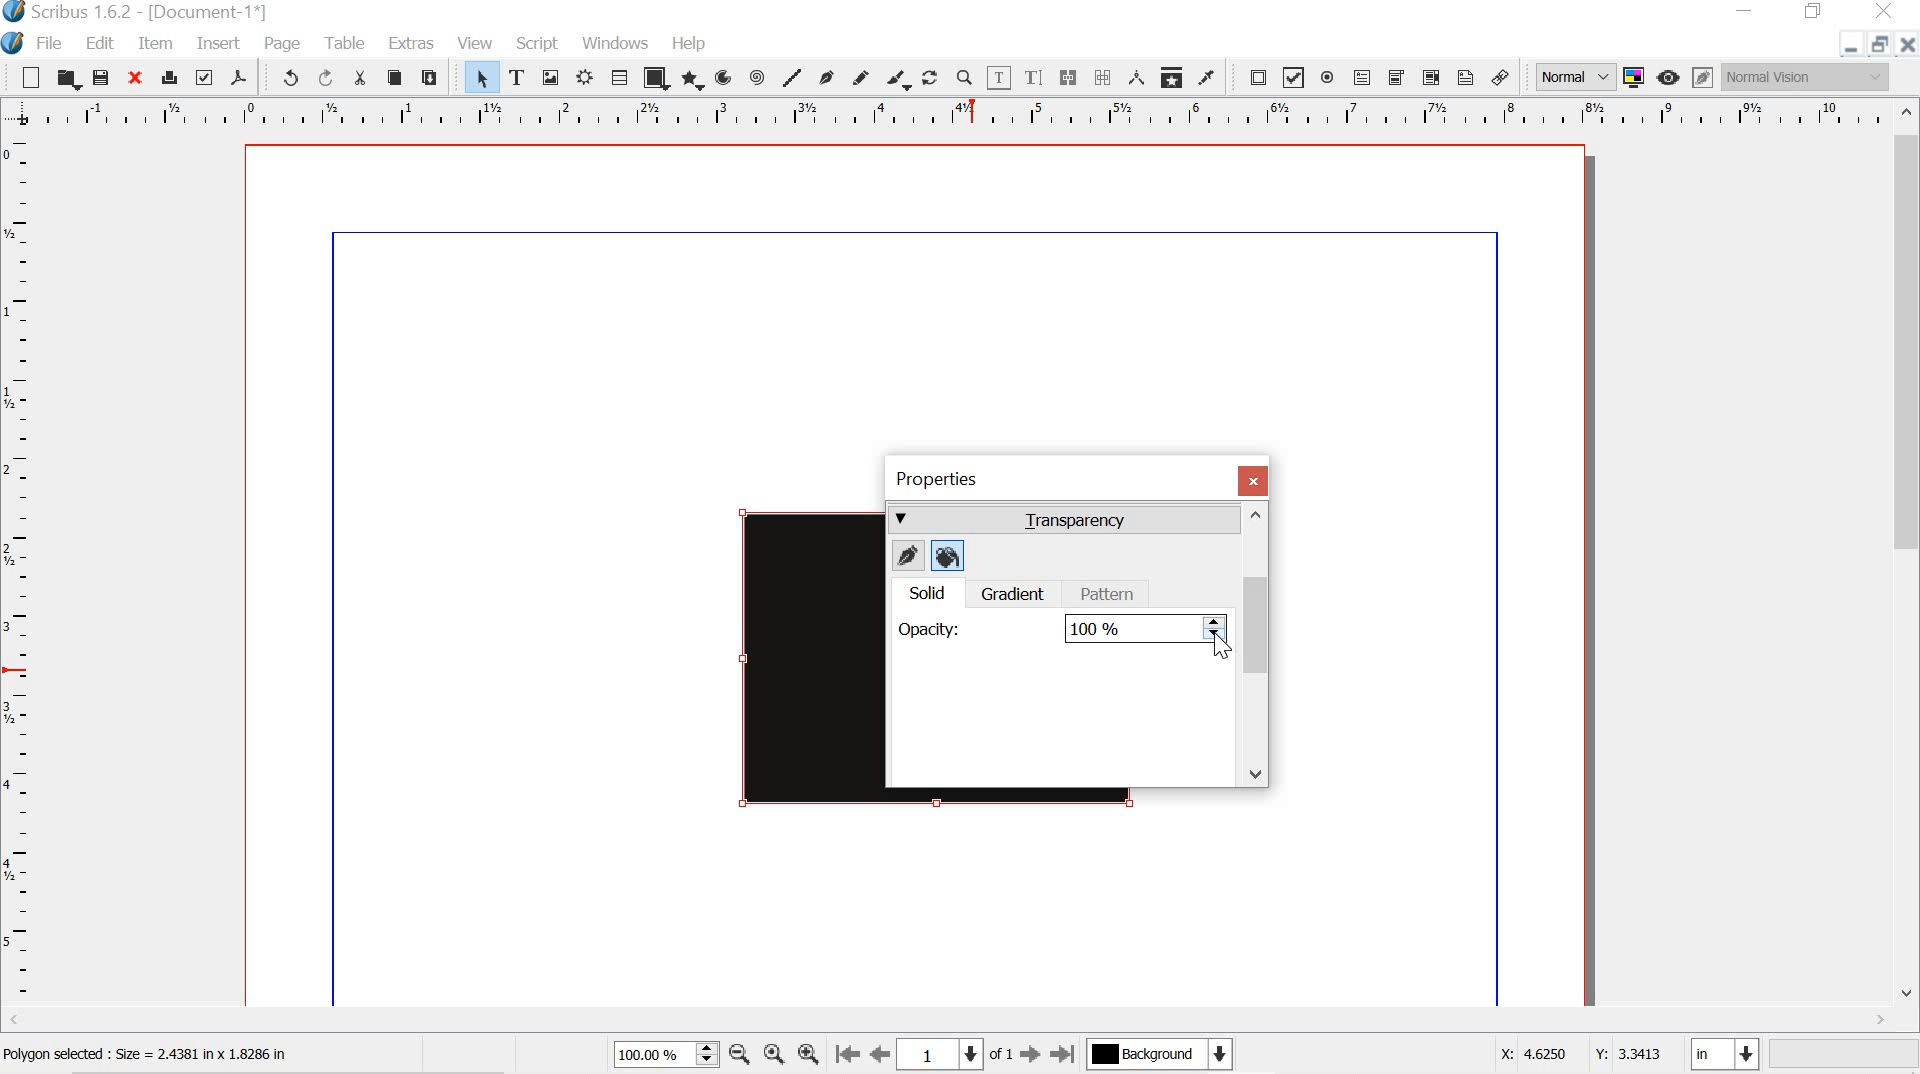 This screenshot has width=1920, height=1074. I want to click on ruler, so click(19, 573).